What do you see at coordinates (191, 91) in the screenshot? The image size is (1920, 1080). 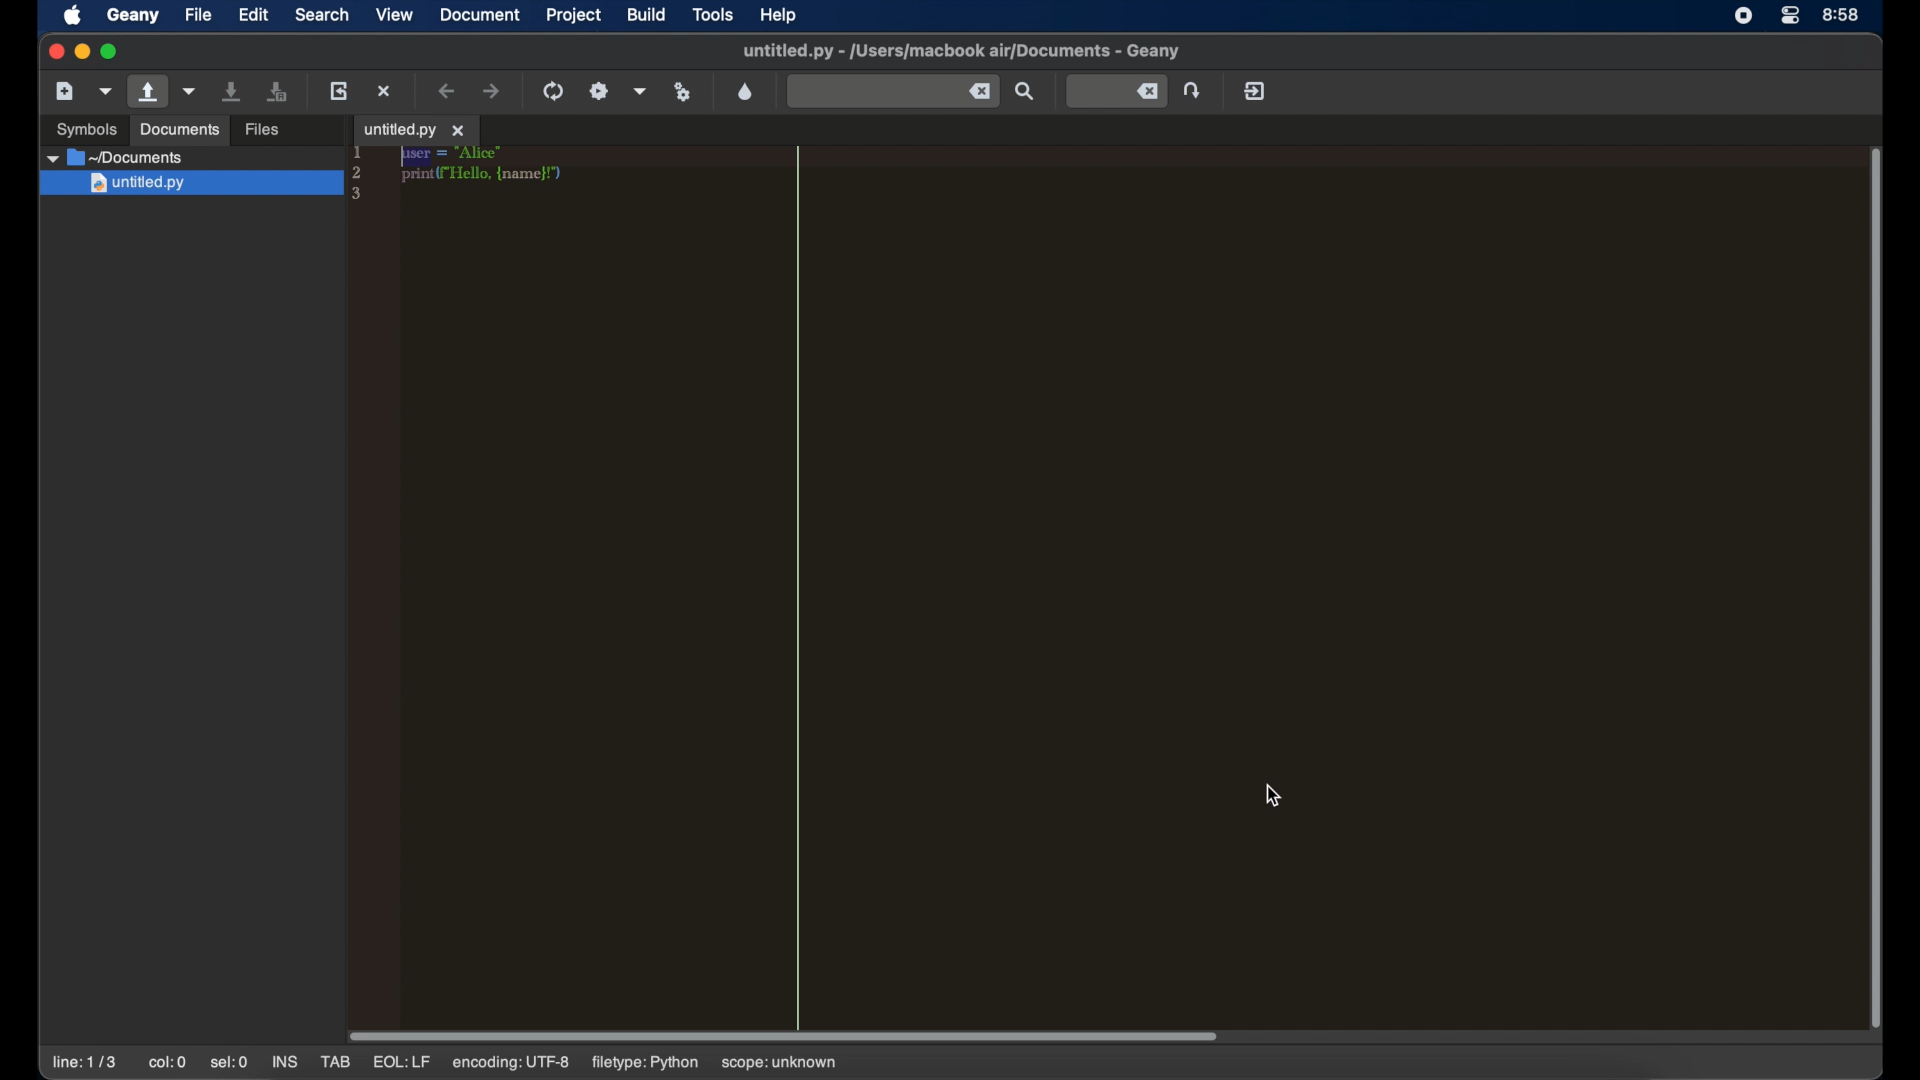 I see `open current file` at bounding box center [191, 91].